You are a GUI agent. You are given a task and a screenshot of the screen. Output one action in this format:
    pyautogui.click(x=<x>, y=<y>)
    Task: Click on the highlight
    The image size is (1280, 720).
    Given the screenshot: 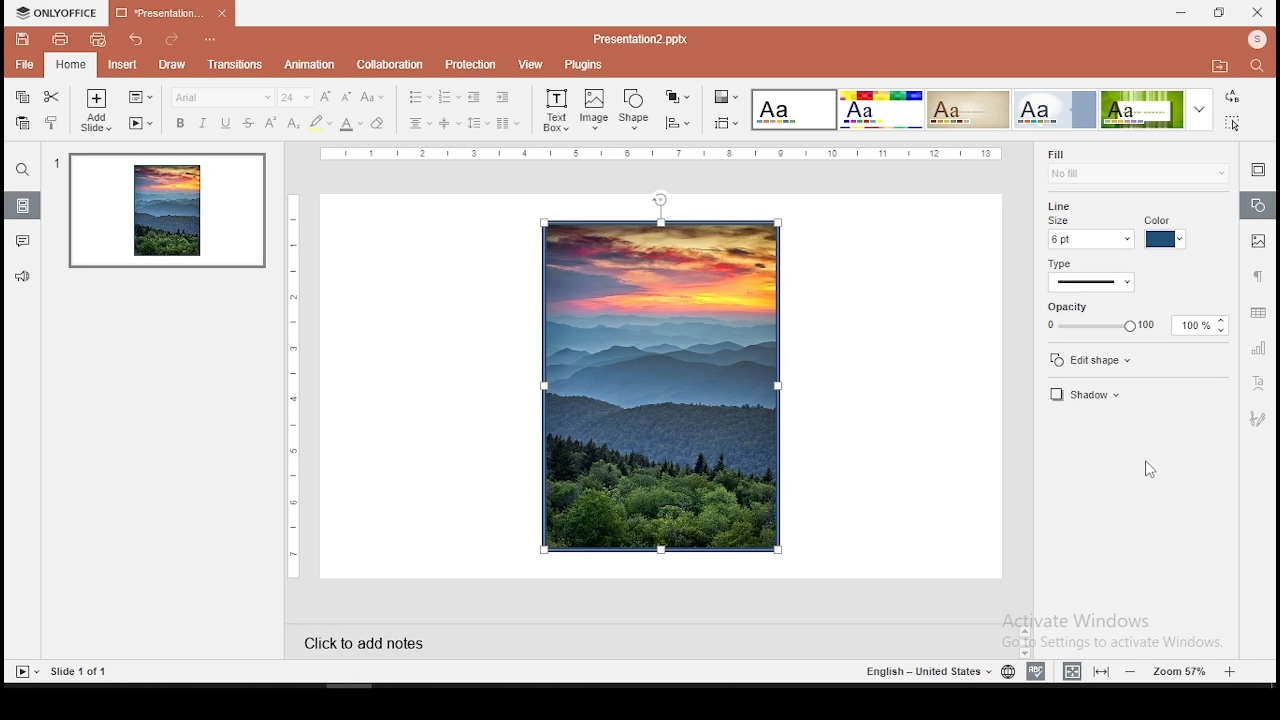 What is the action you would take?
    pyautogui.click(x=320, y=123)
    